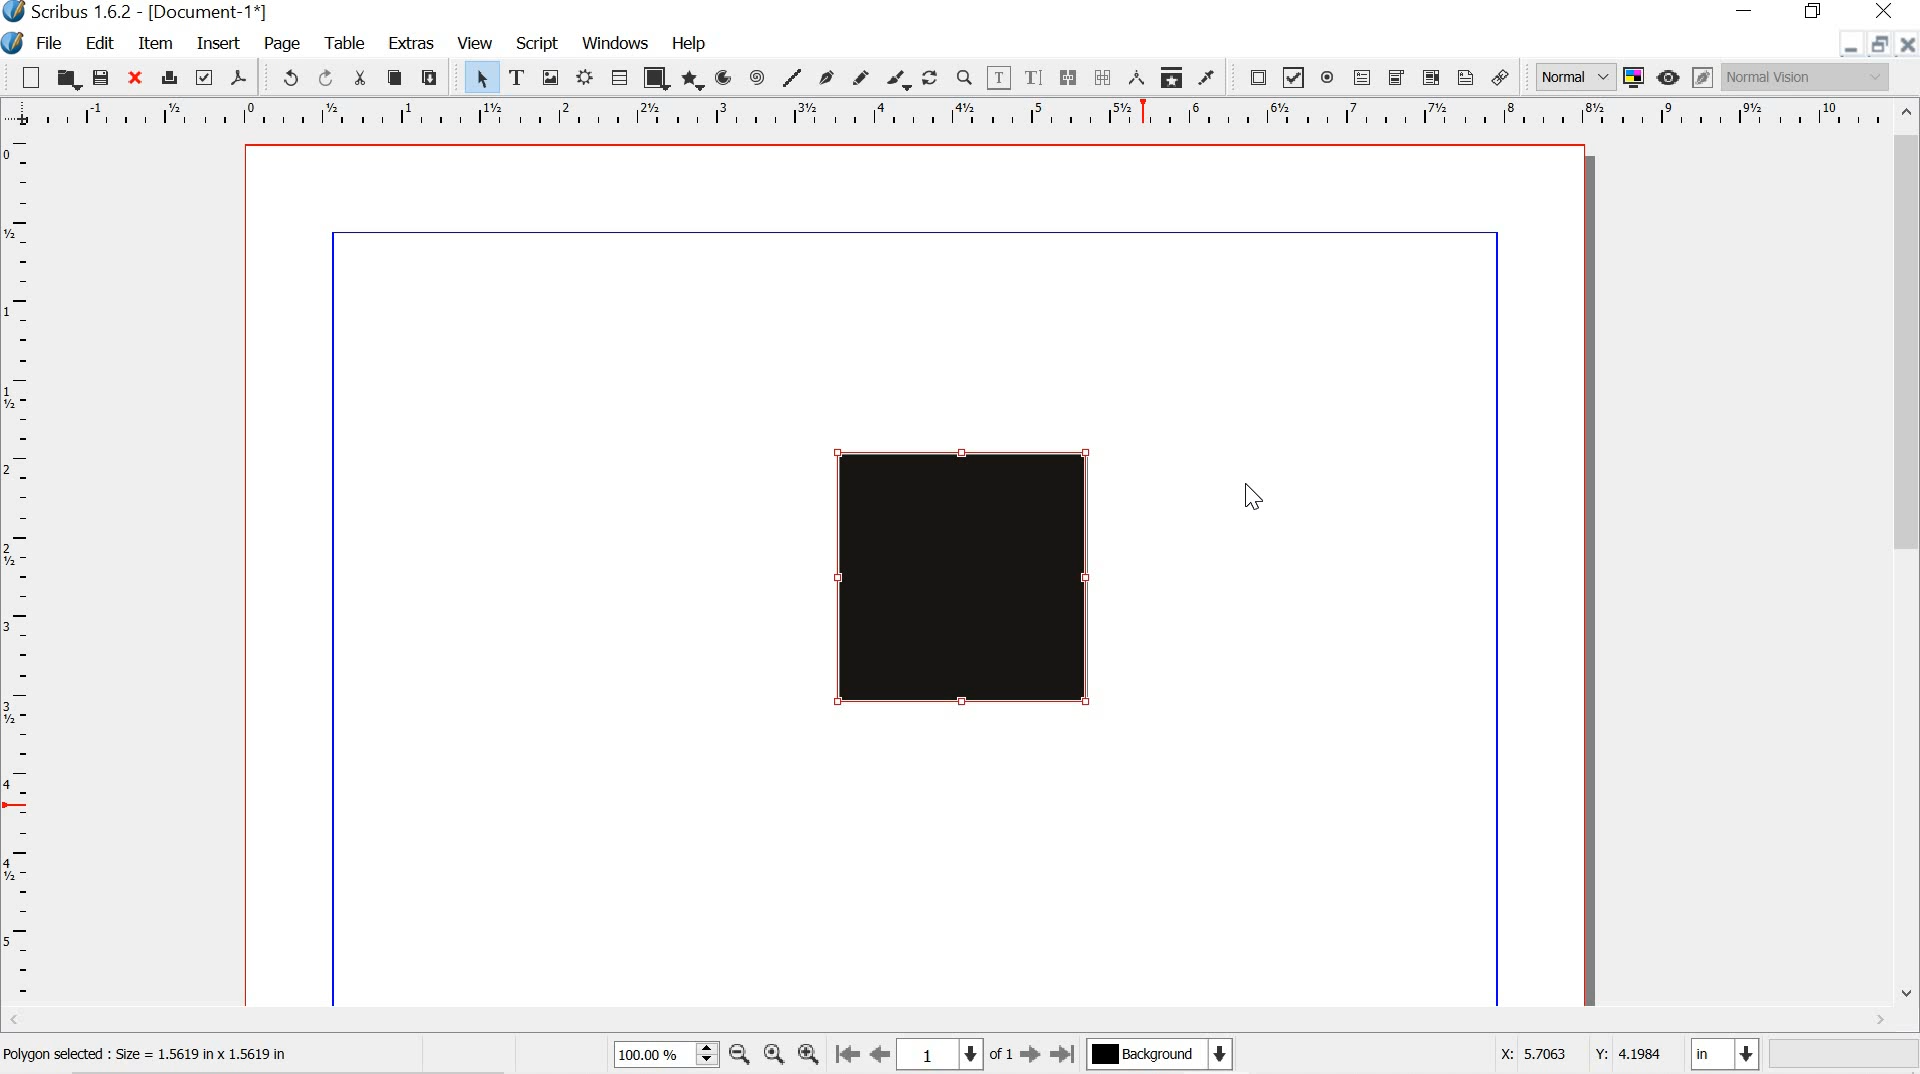  What do you see at coordinates (138, 79) in the screenshot?
I see `close` at bounding box center [138, 79].